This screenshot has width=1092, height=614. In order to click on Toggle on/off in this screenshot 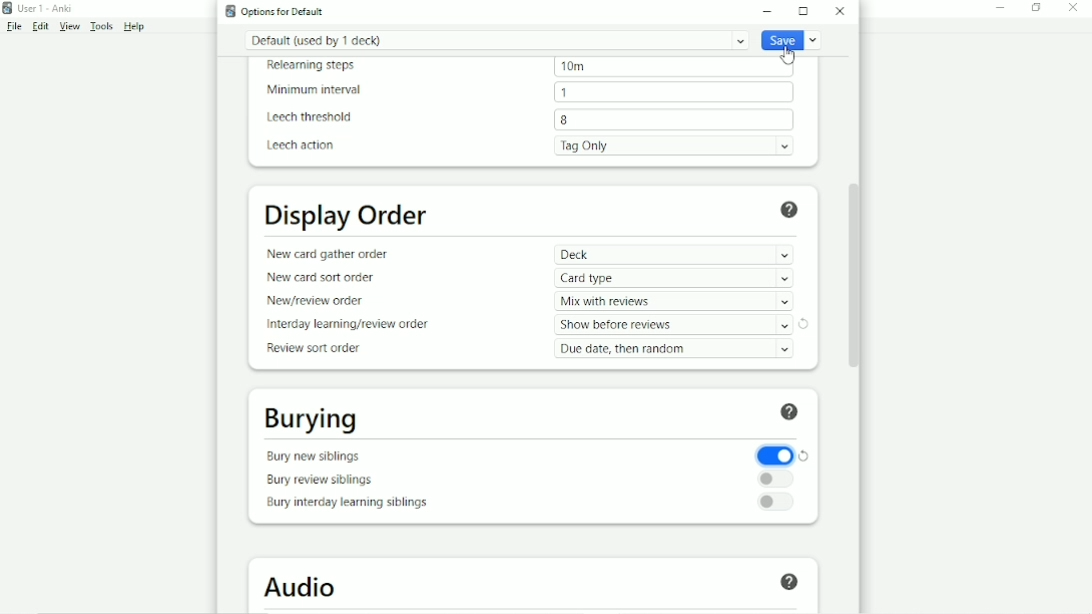, I will do `click(775, 479)`.